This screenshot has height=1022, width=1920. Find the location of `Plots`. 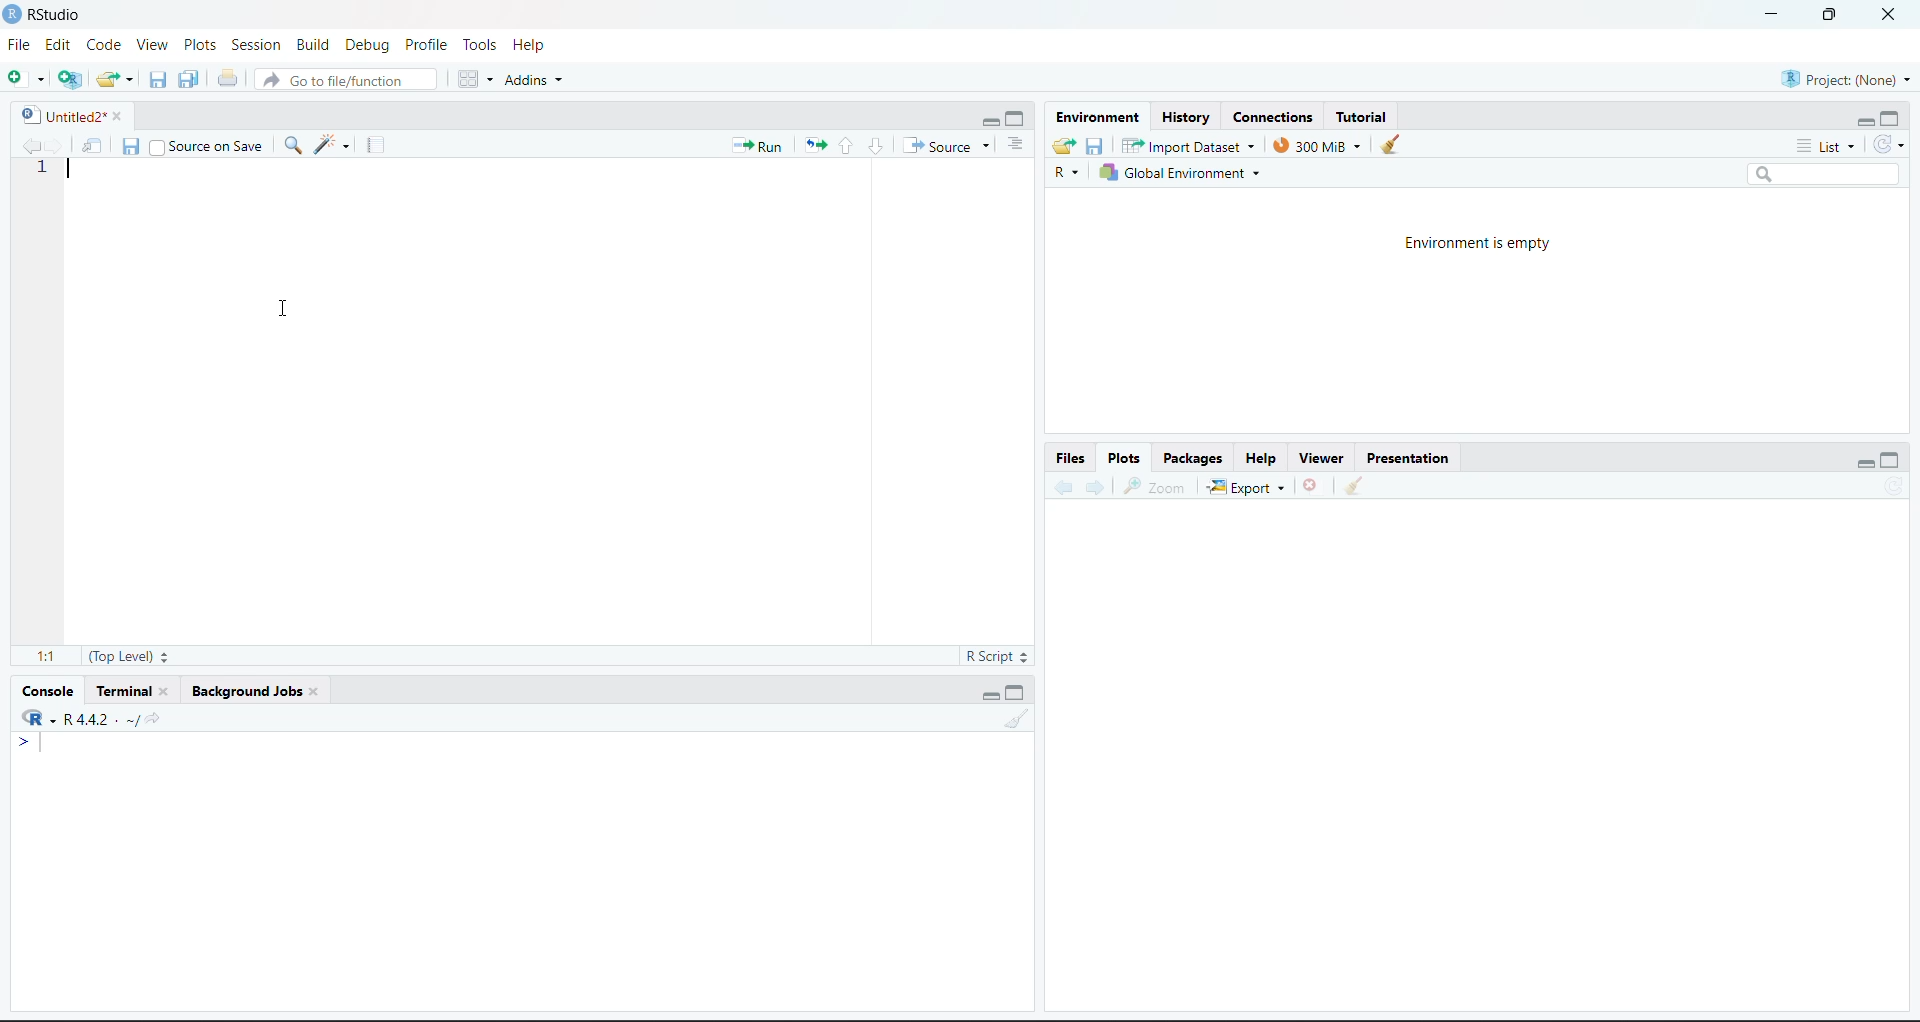

Plots is located at coordinates (1126, 458).